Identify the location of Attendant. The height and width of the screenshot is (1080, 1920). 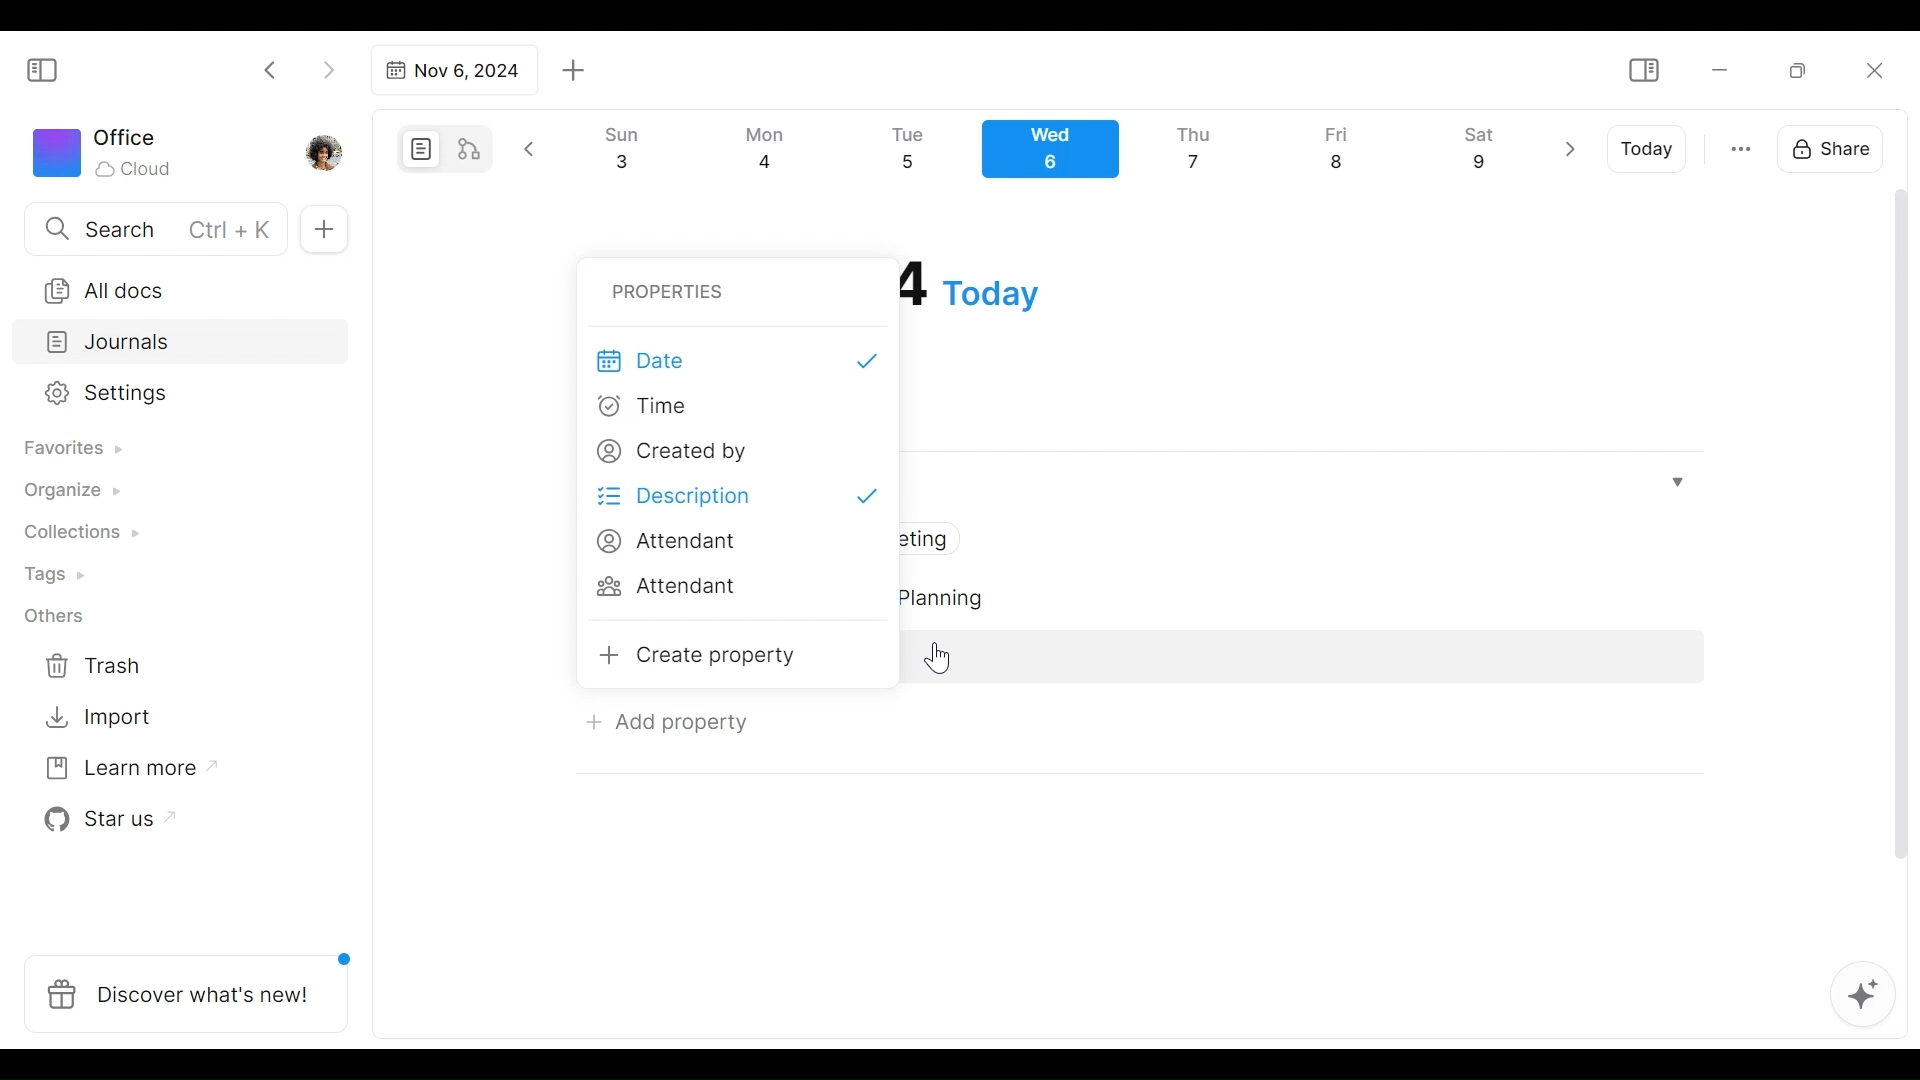
(671, 543).